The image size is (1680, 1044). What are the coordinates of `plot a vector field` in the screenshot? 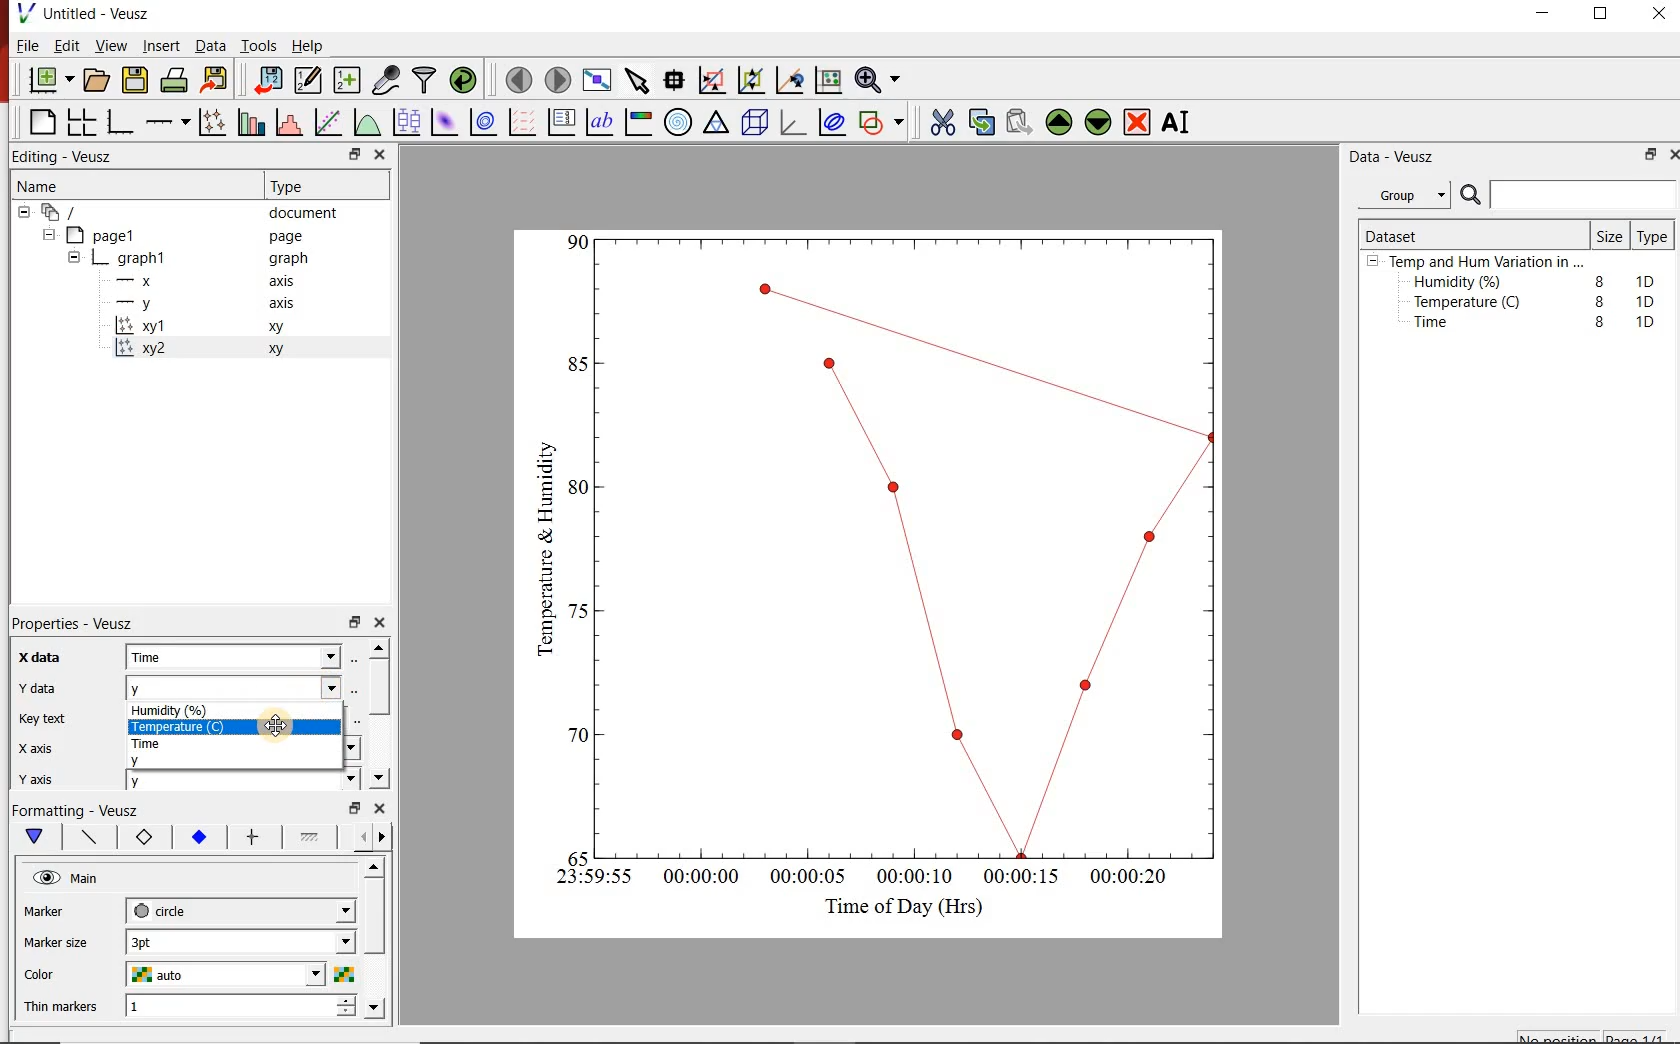 It's located at (523, 122).